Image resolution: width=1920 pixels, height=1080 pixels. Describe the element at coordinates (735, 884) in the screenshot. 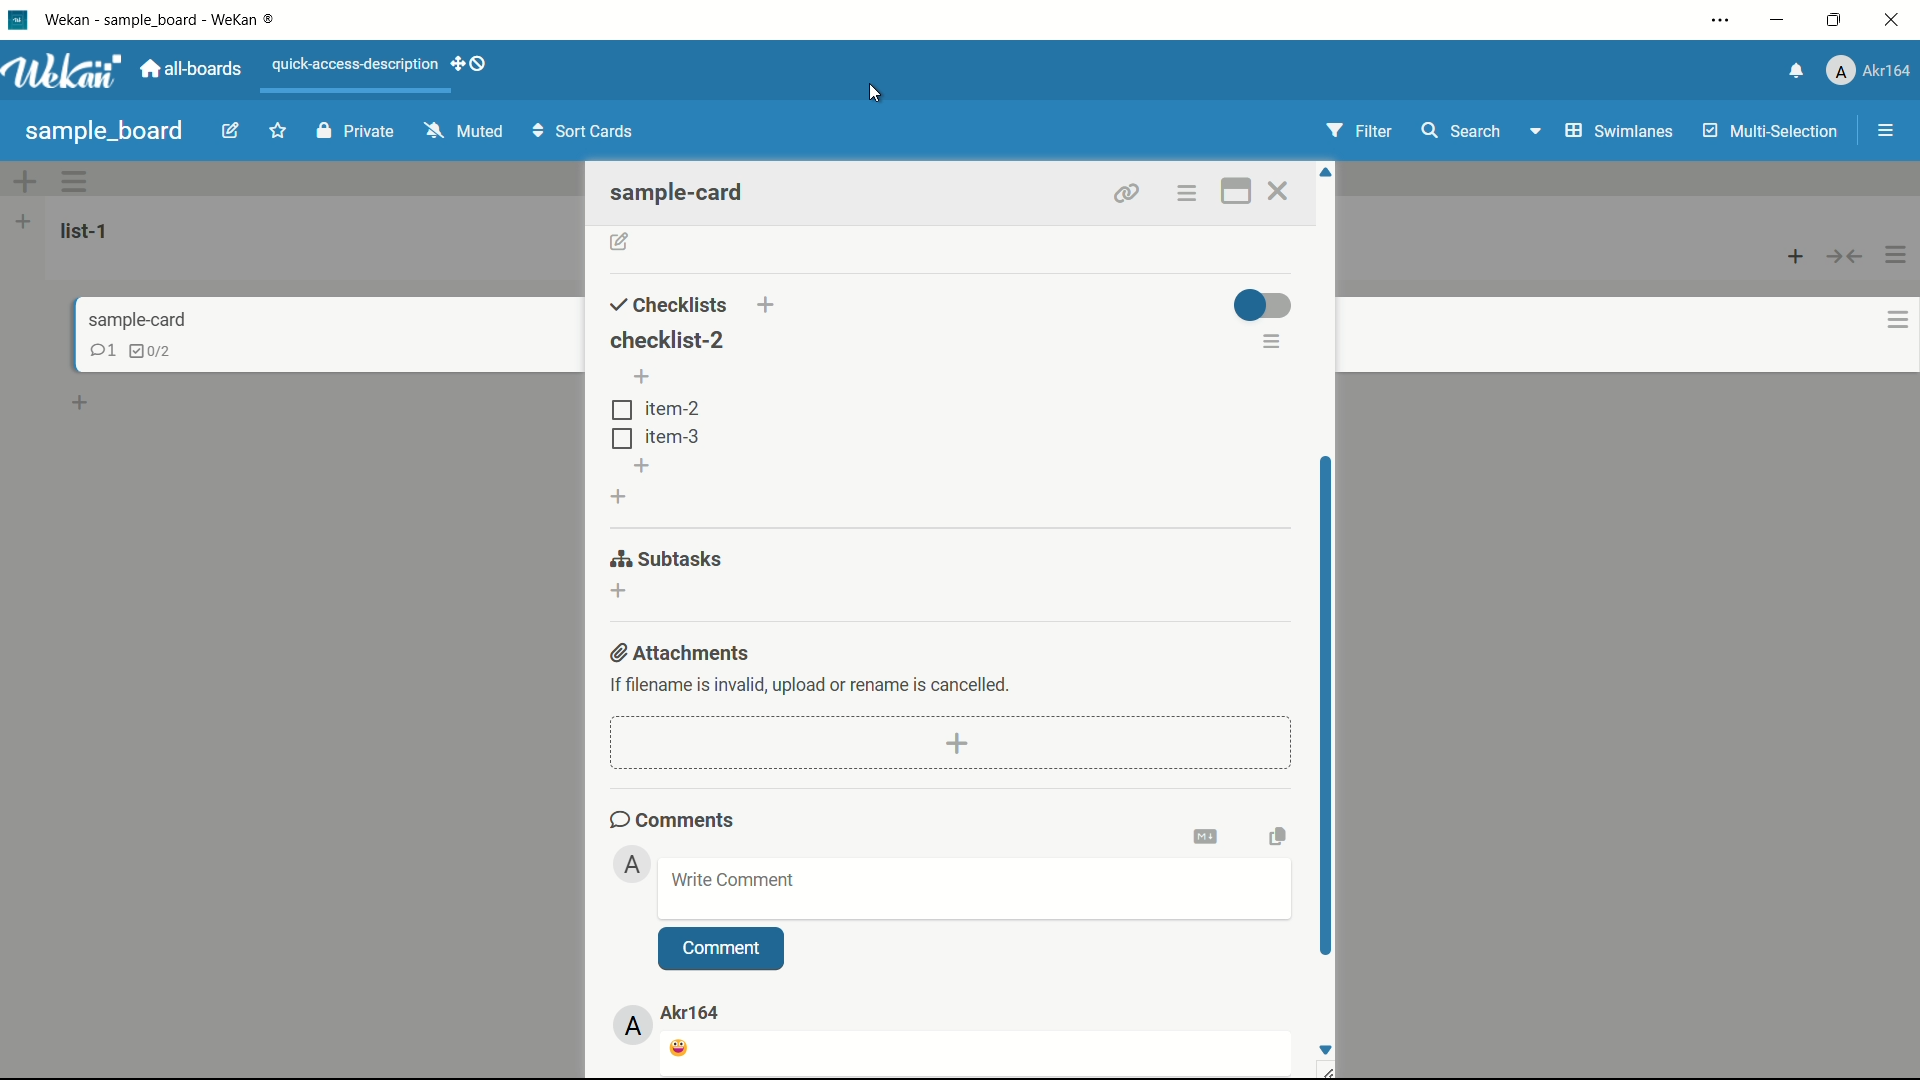

I see `:)` at that location.